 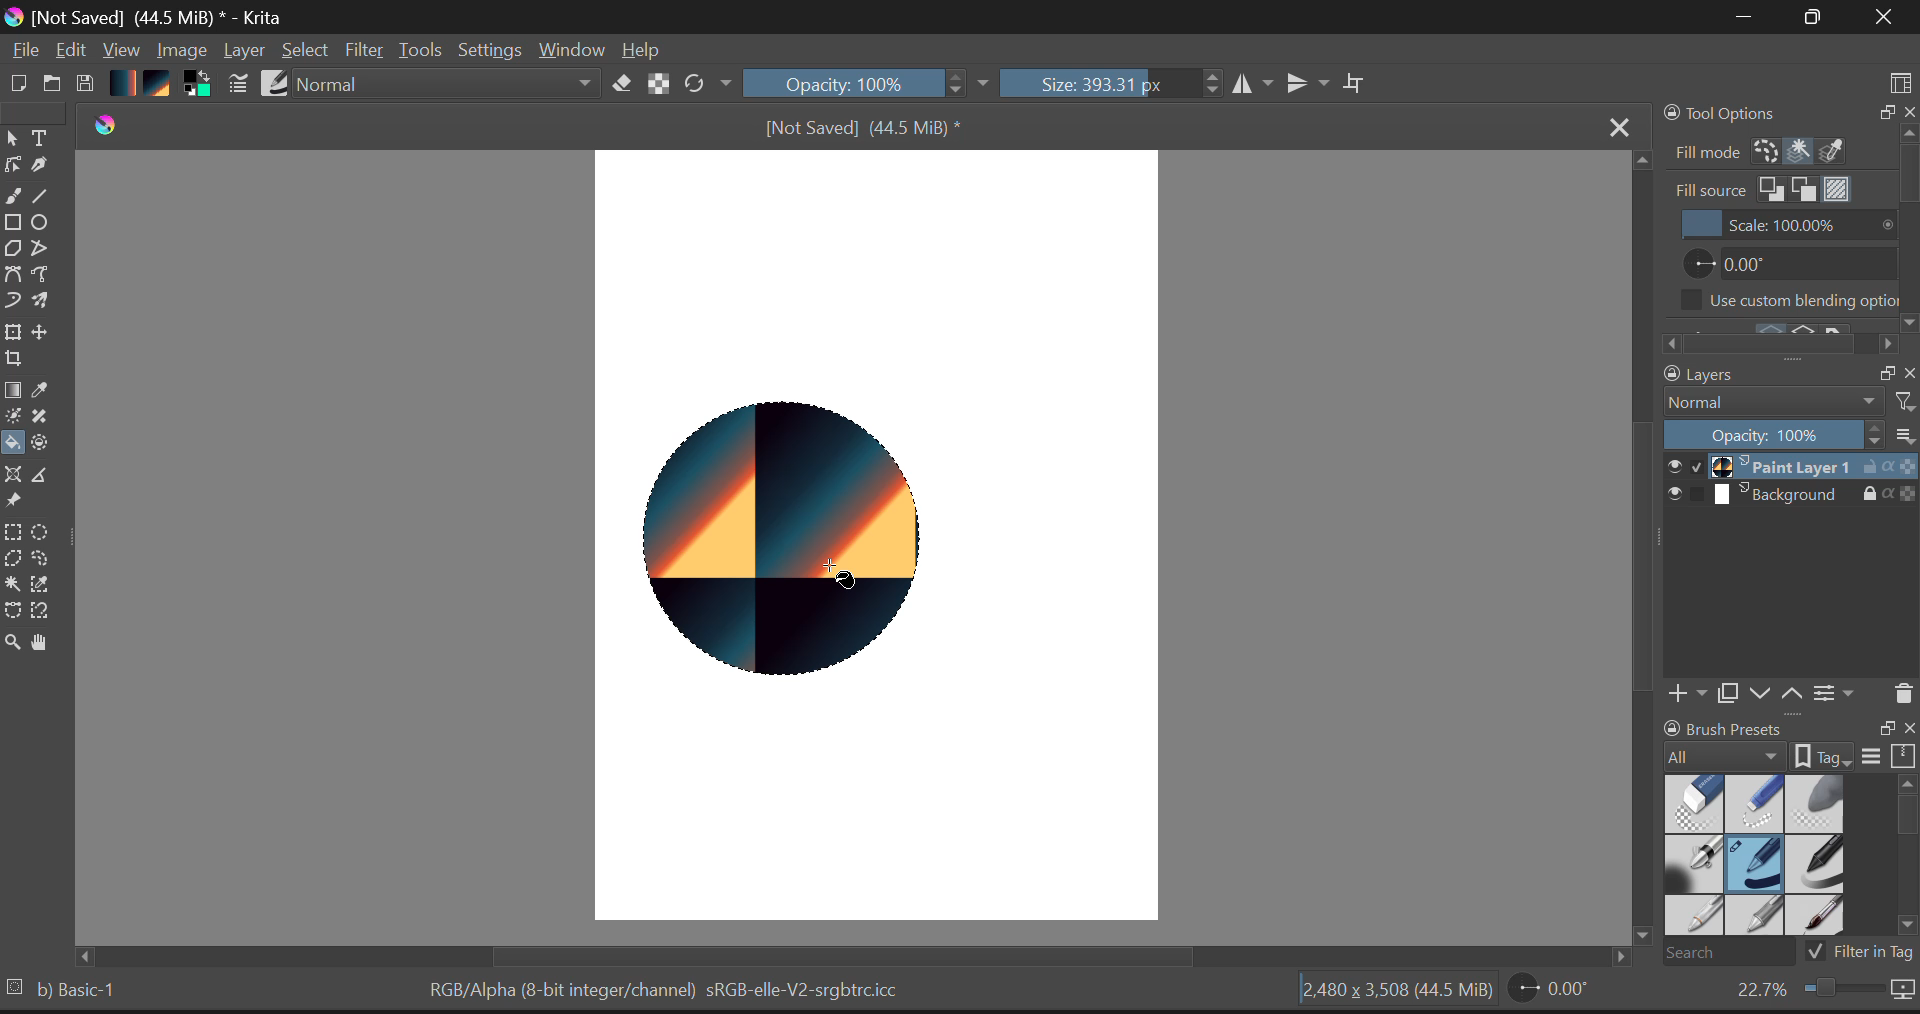 What do you see at coordinates (869, 85) in the screenshot?
I see `Opacity` at bounding box center [869, 85].